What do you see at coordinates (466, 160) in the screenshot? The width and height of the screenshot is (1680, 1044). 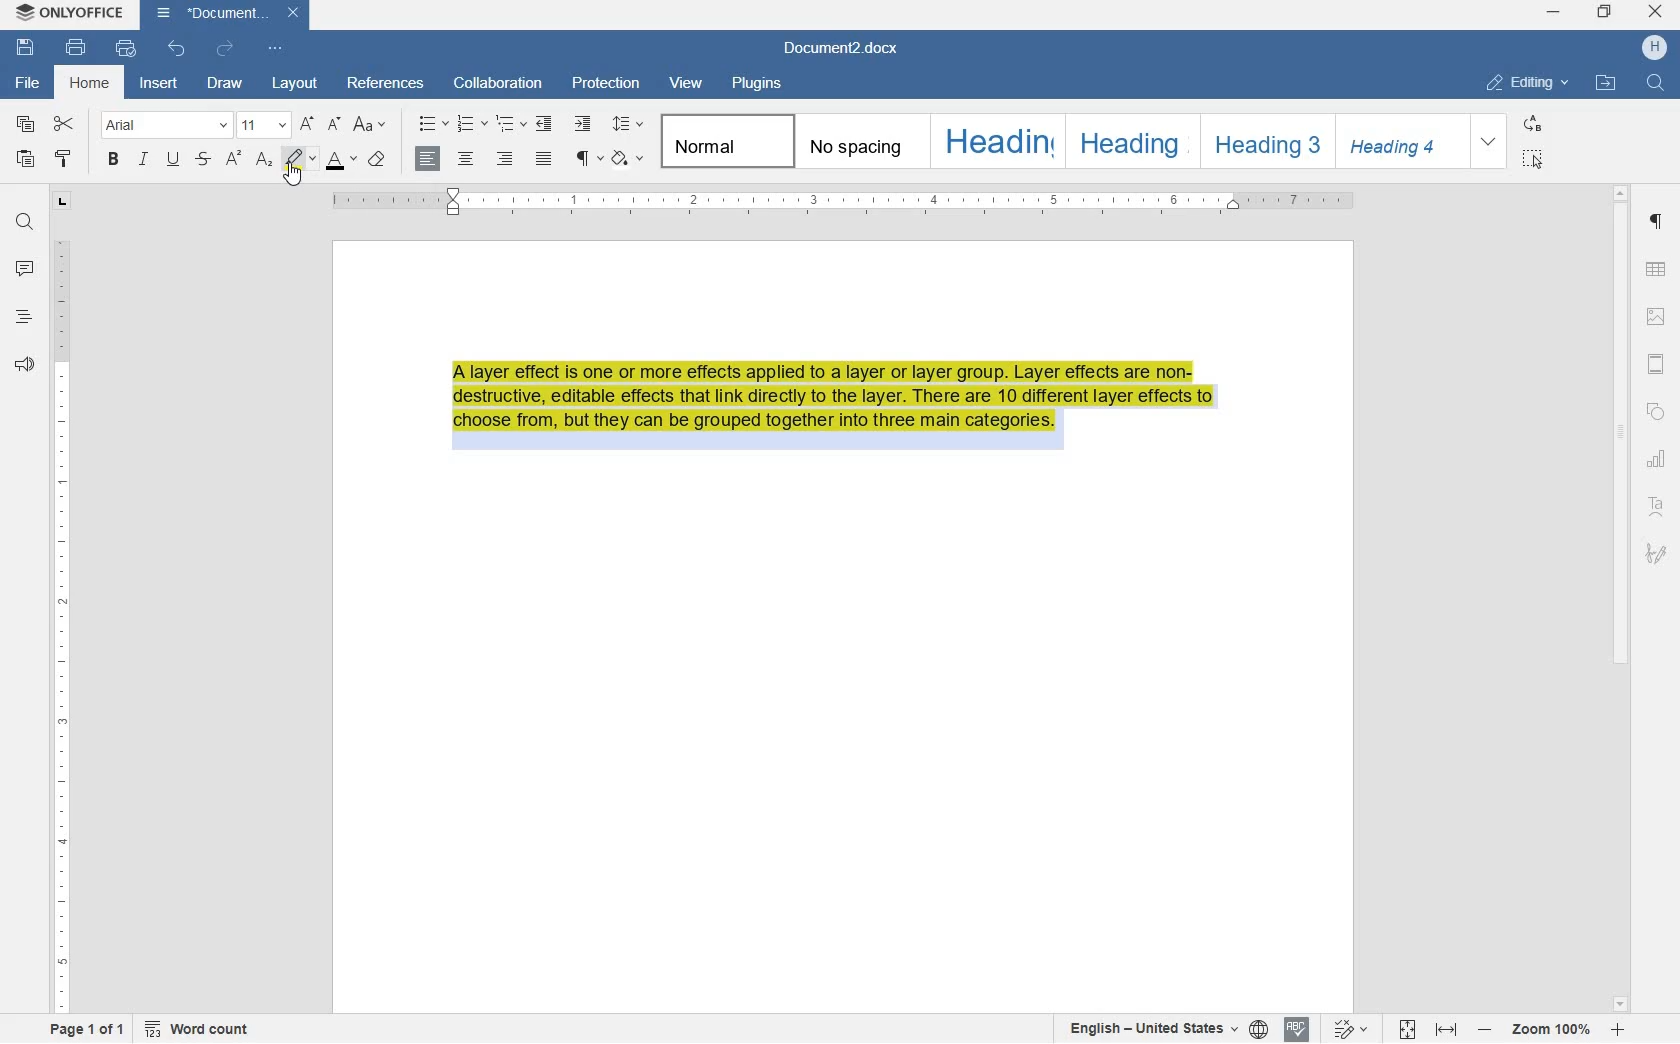 I see `CENTER ALIGNMENT` at bounding box center [466, 160].